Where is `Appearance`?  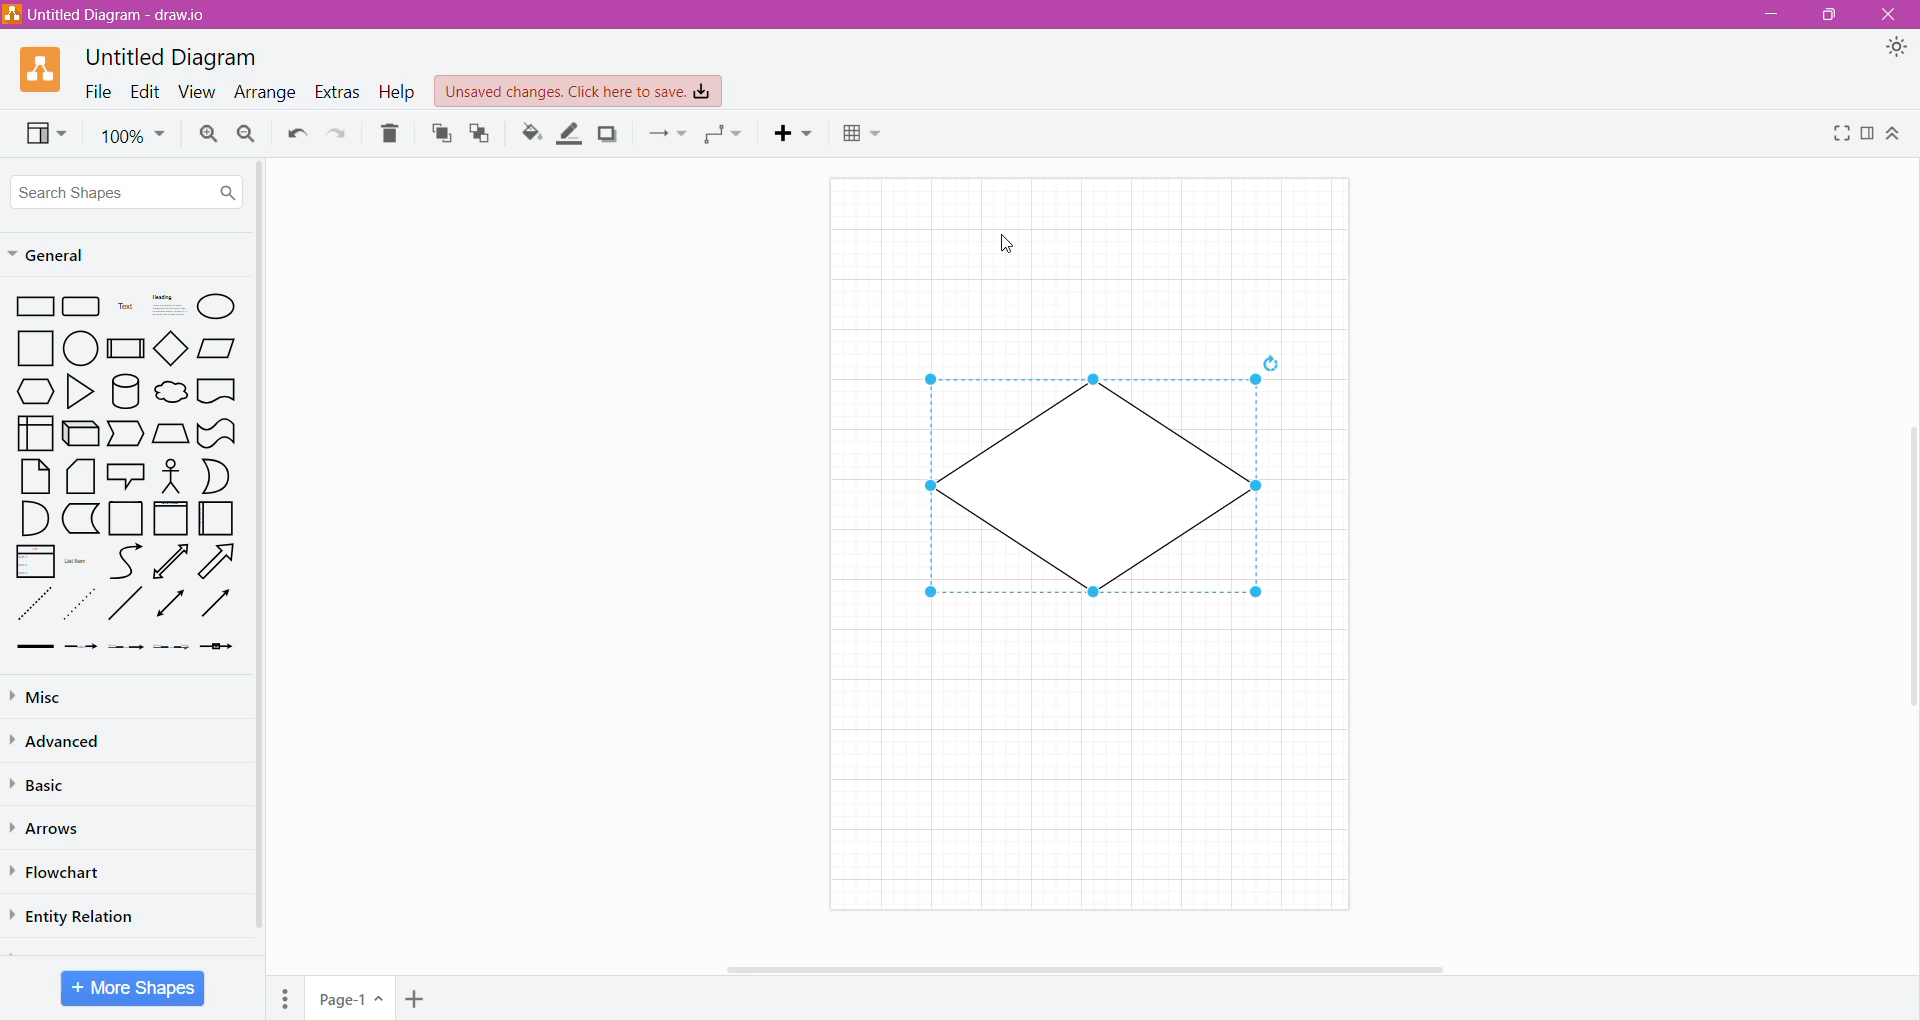 Appearance is located at coordinates (1900, 50).